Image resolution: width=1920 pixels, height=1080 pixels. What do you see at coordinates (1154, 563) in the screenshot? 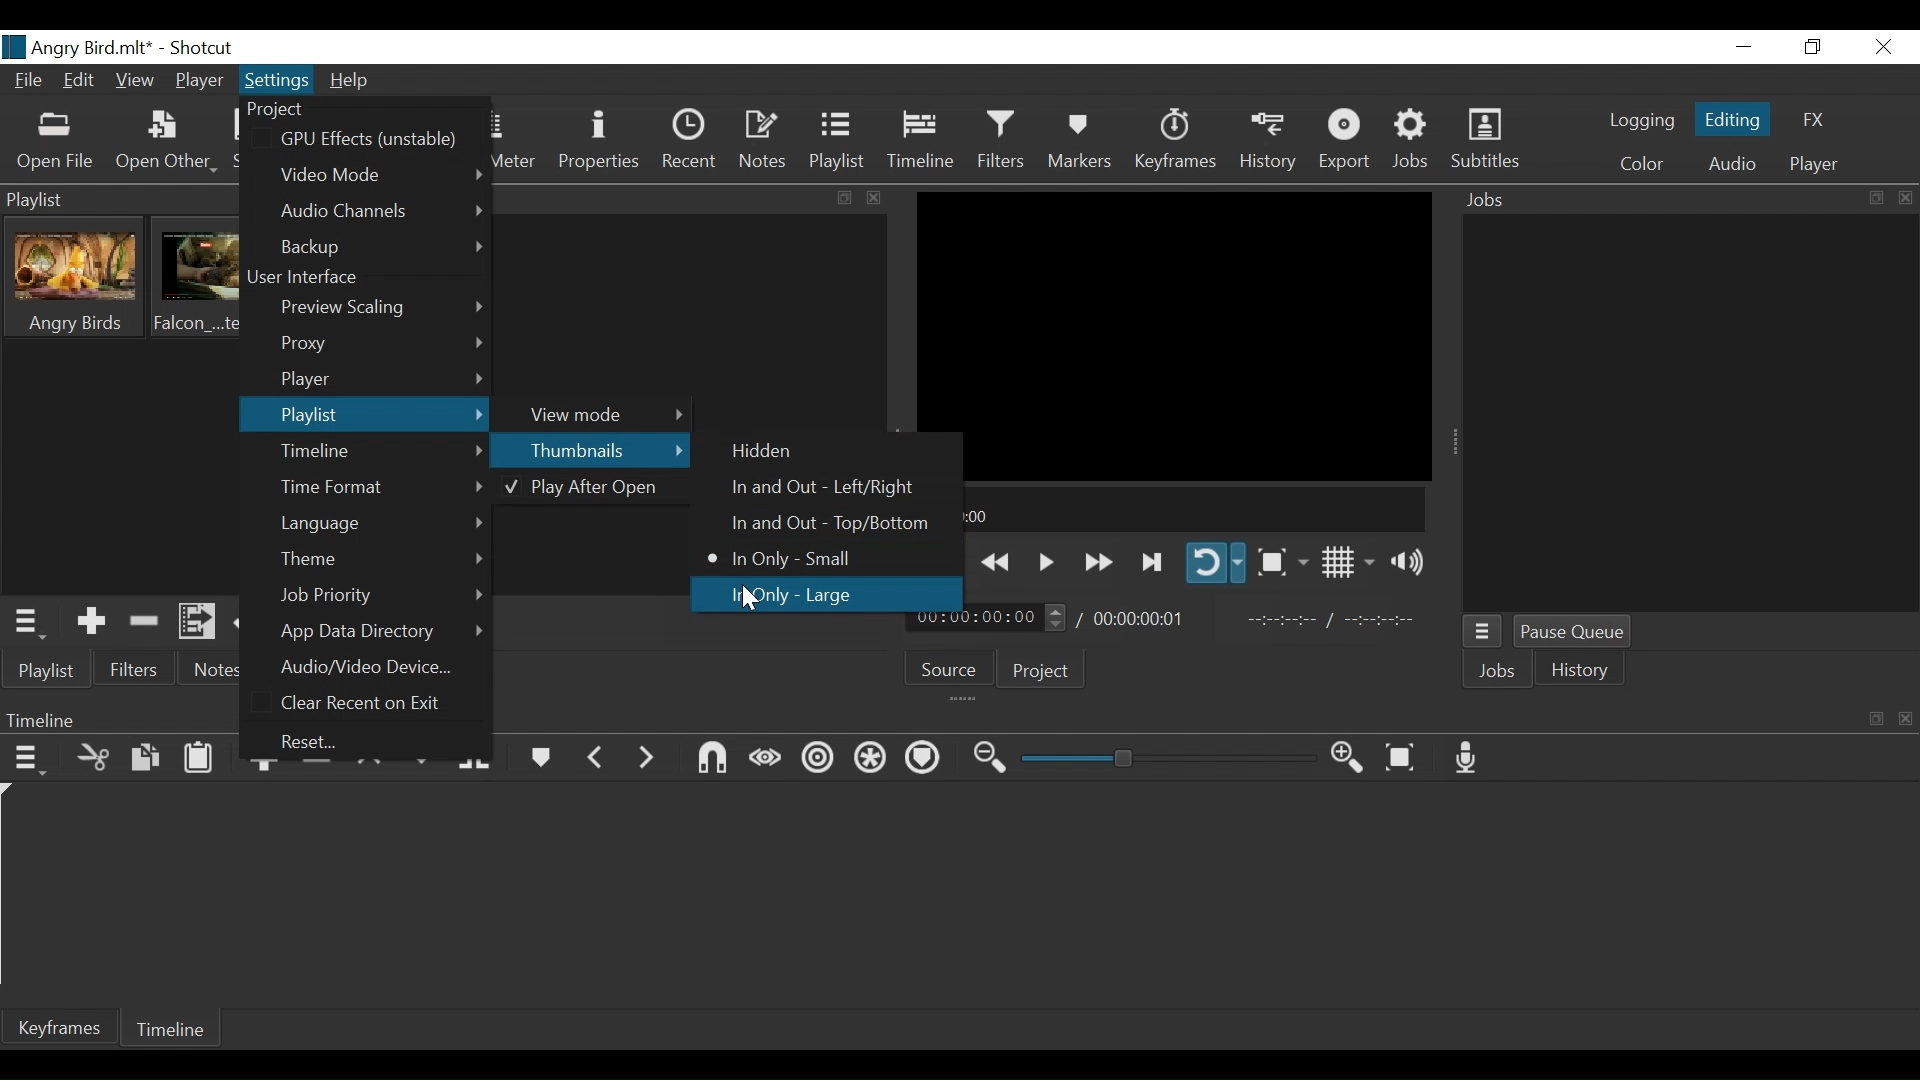
I see `Skip to the next point` at bounding box center [1154, 563].